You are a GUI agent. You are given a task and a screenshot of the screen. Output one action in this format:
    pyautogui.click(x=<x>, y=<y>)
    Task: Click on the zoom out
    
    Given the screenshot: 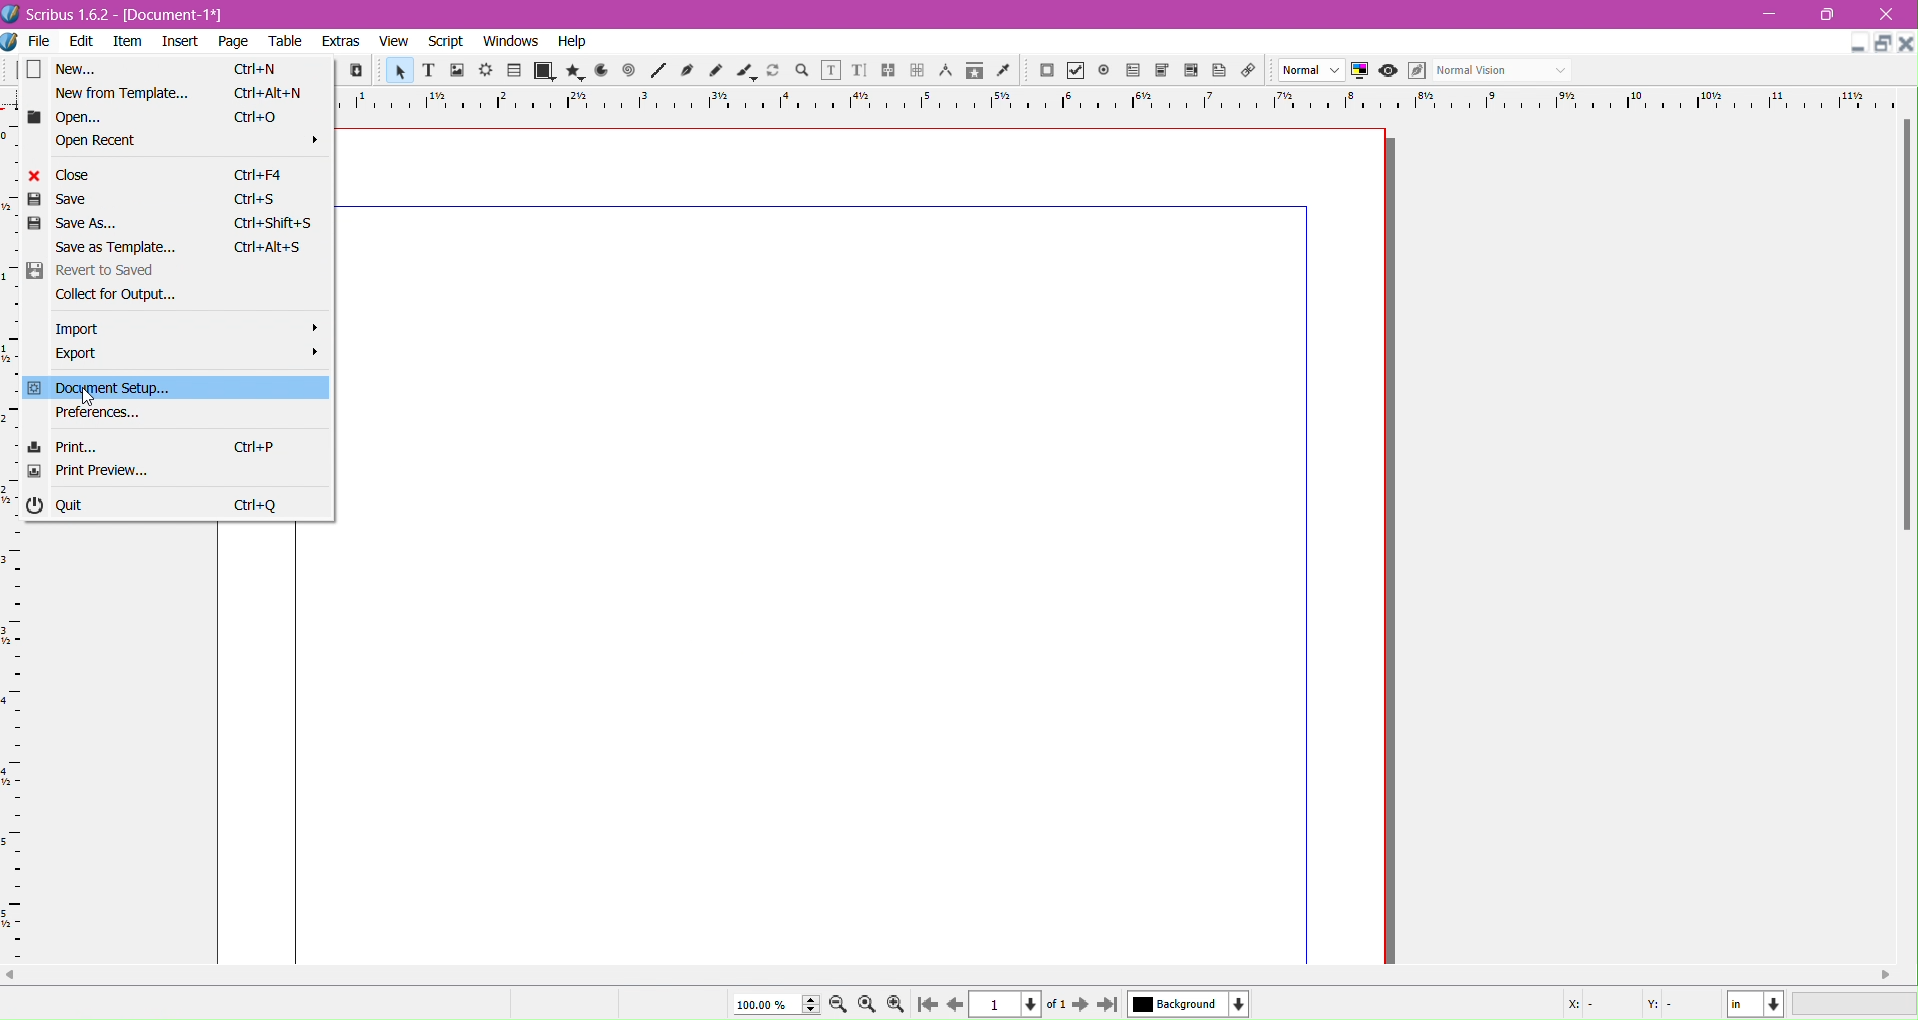 What is the action you would take?
    pyautogui.click(x=840, y=1006)
    